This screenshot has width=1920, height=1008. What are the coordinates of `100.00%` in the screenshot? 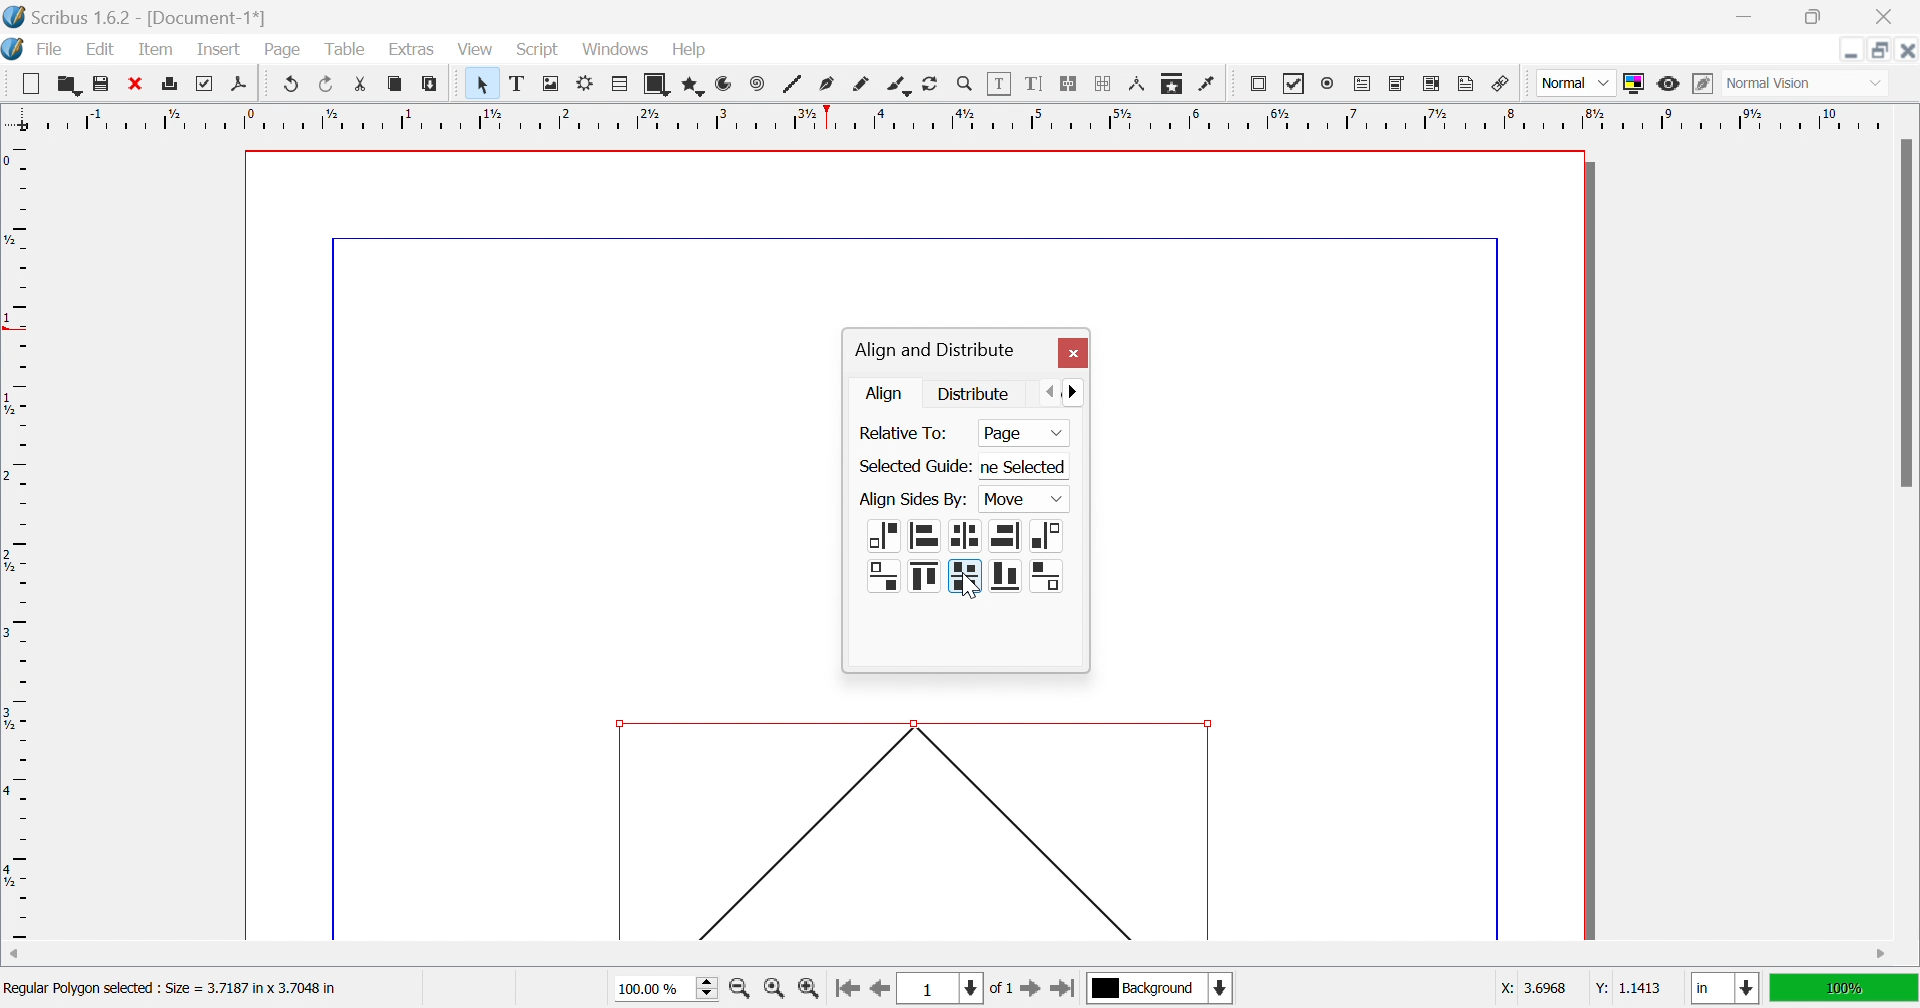 It's located at (669, 989).